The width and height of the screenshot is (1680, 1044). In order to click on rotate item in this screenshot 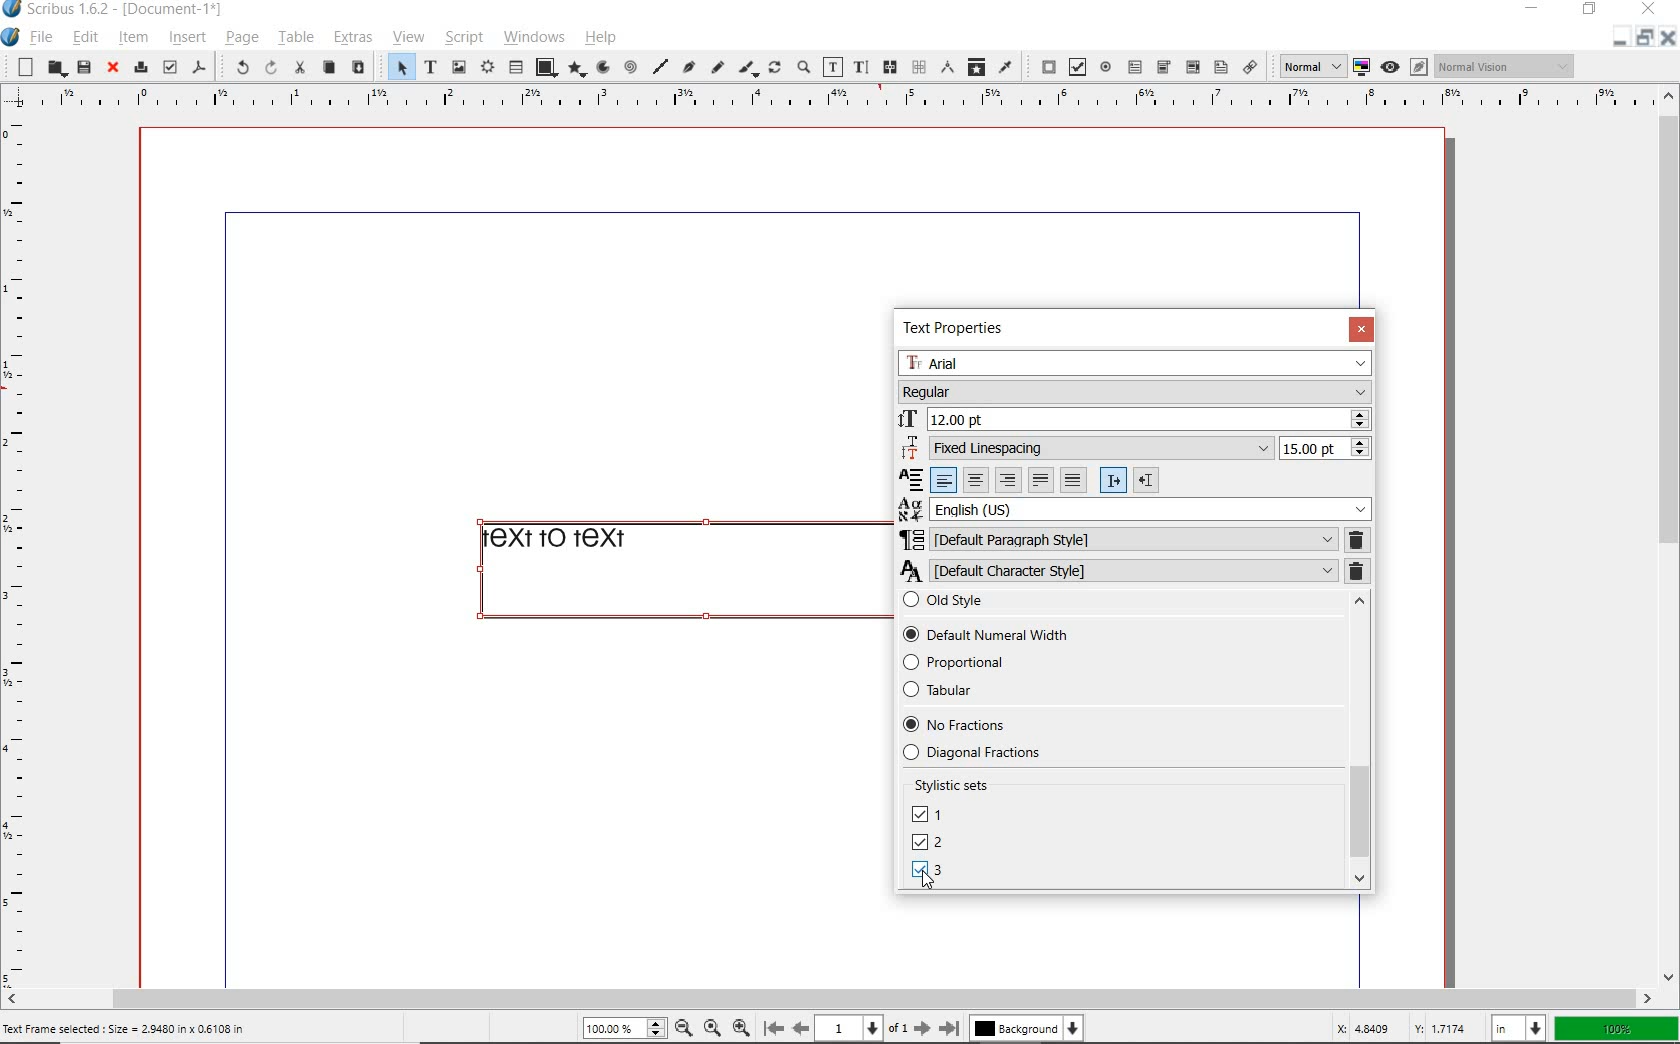, I will do `click(775, 69)`.